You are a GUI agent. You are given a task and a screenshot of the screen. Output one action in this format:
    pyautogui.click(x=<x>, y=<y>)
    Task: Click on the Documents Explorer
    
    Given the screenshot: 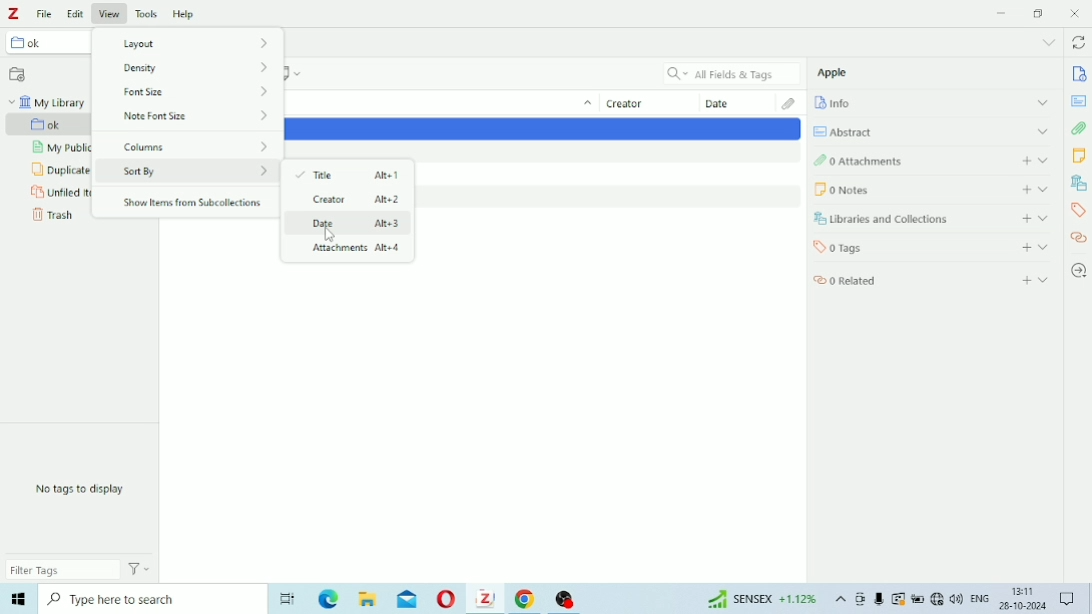 What is the action you would take?
    pyautogui.click(x=367, y=601)
    